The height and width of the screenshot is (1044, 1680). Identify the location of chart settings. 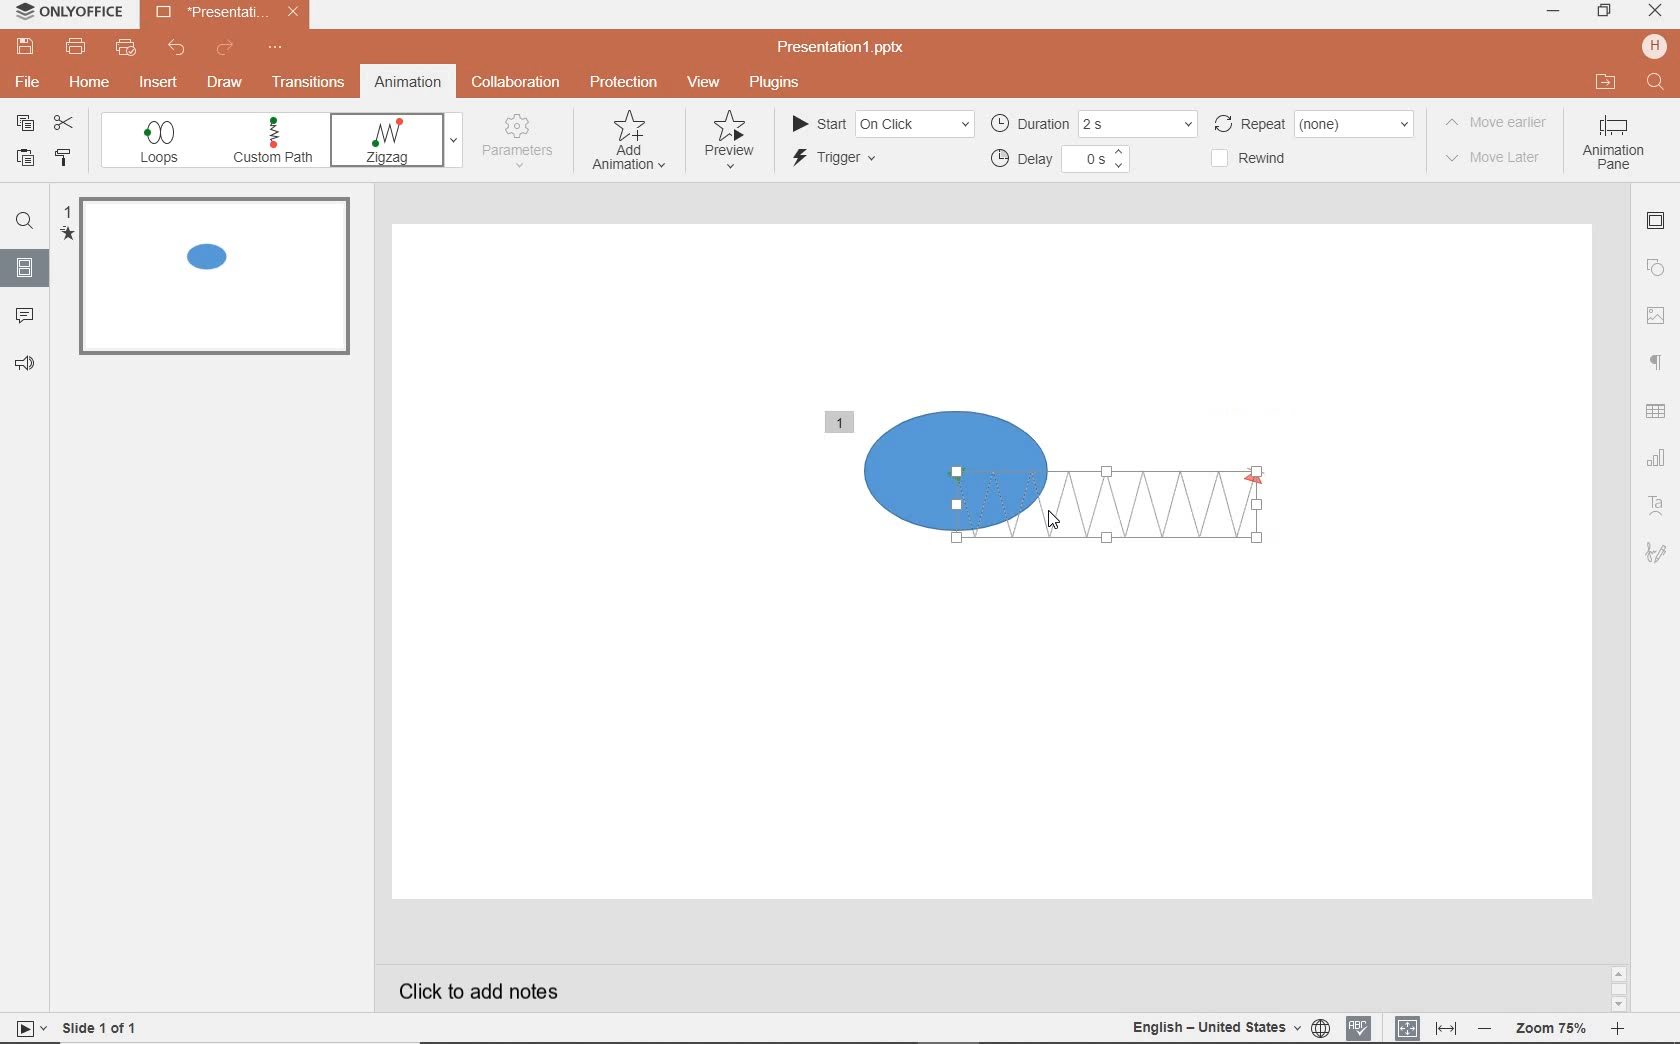
(1656, 459).